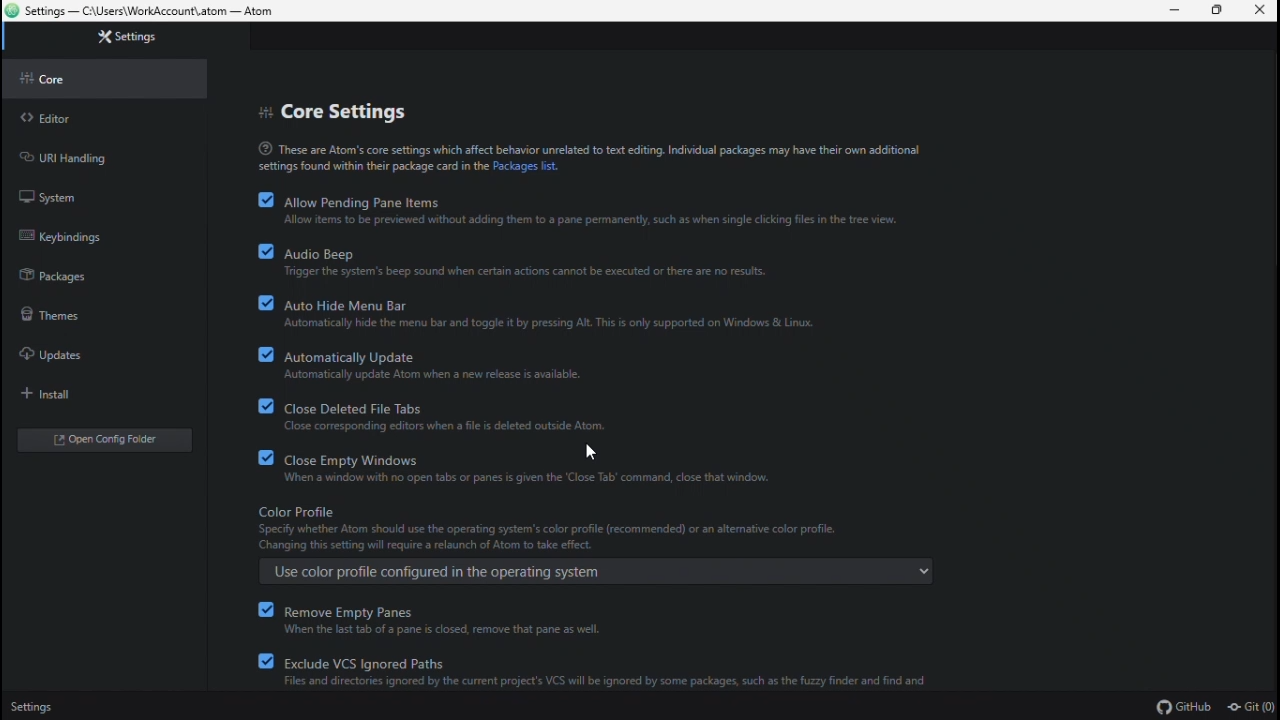 The width and height of the screenshot is (1280, 720). Describe the element at coordinates (266, 303) in the screenshot. I see `checkbox` at that location.